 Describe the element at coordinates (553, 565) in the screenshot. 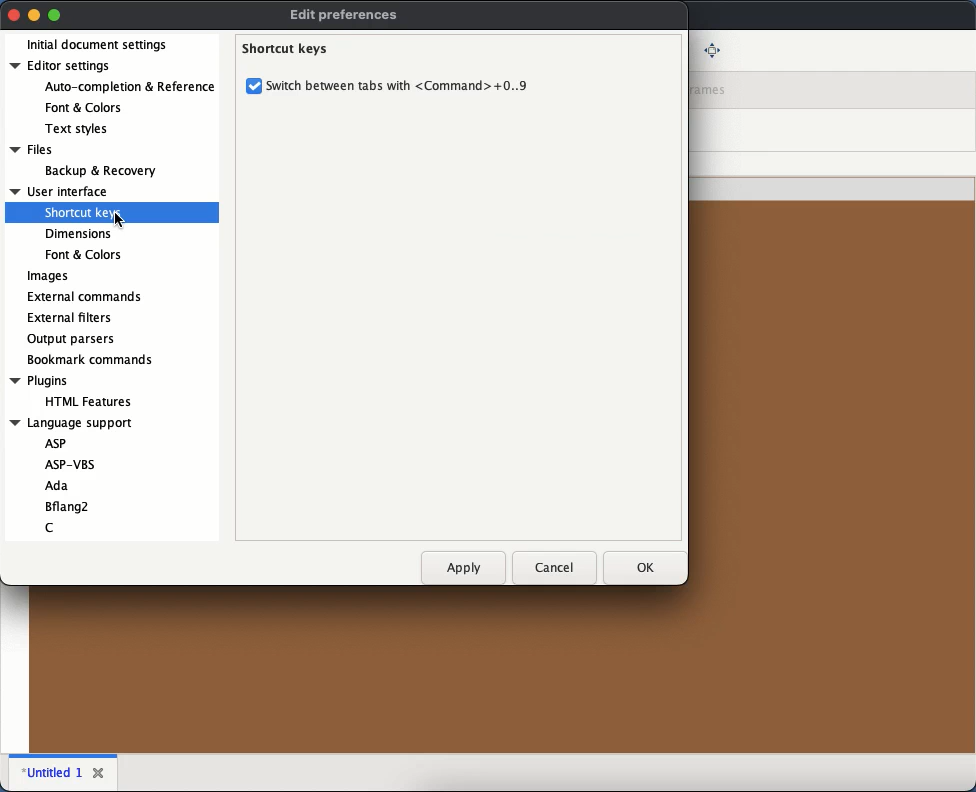

I see `cancel` at that location.